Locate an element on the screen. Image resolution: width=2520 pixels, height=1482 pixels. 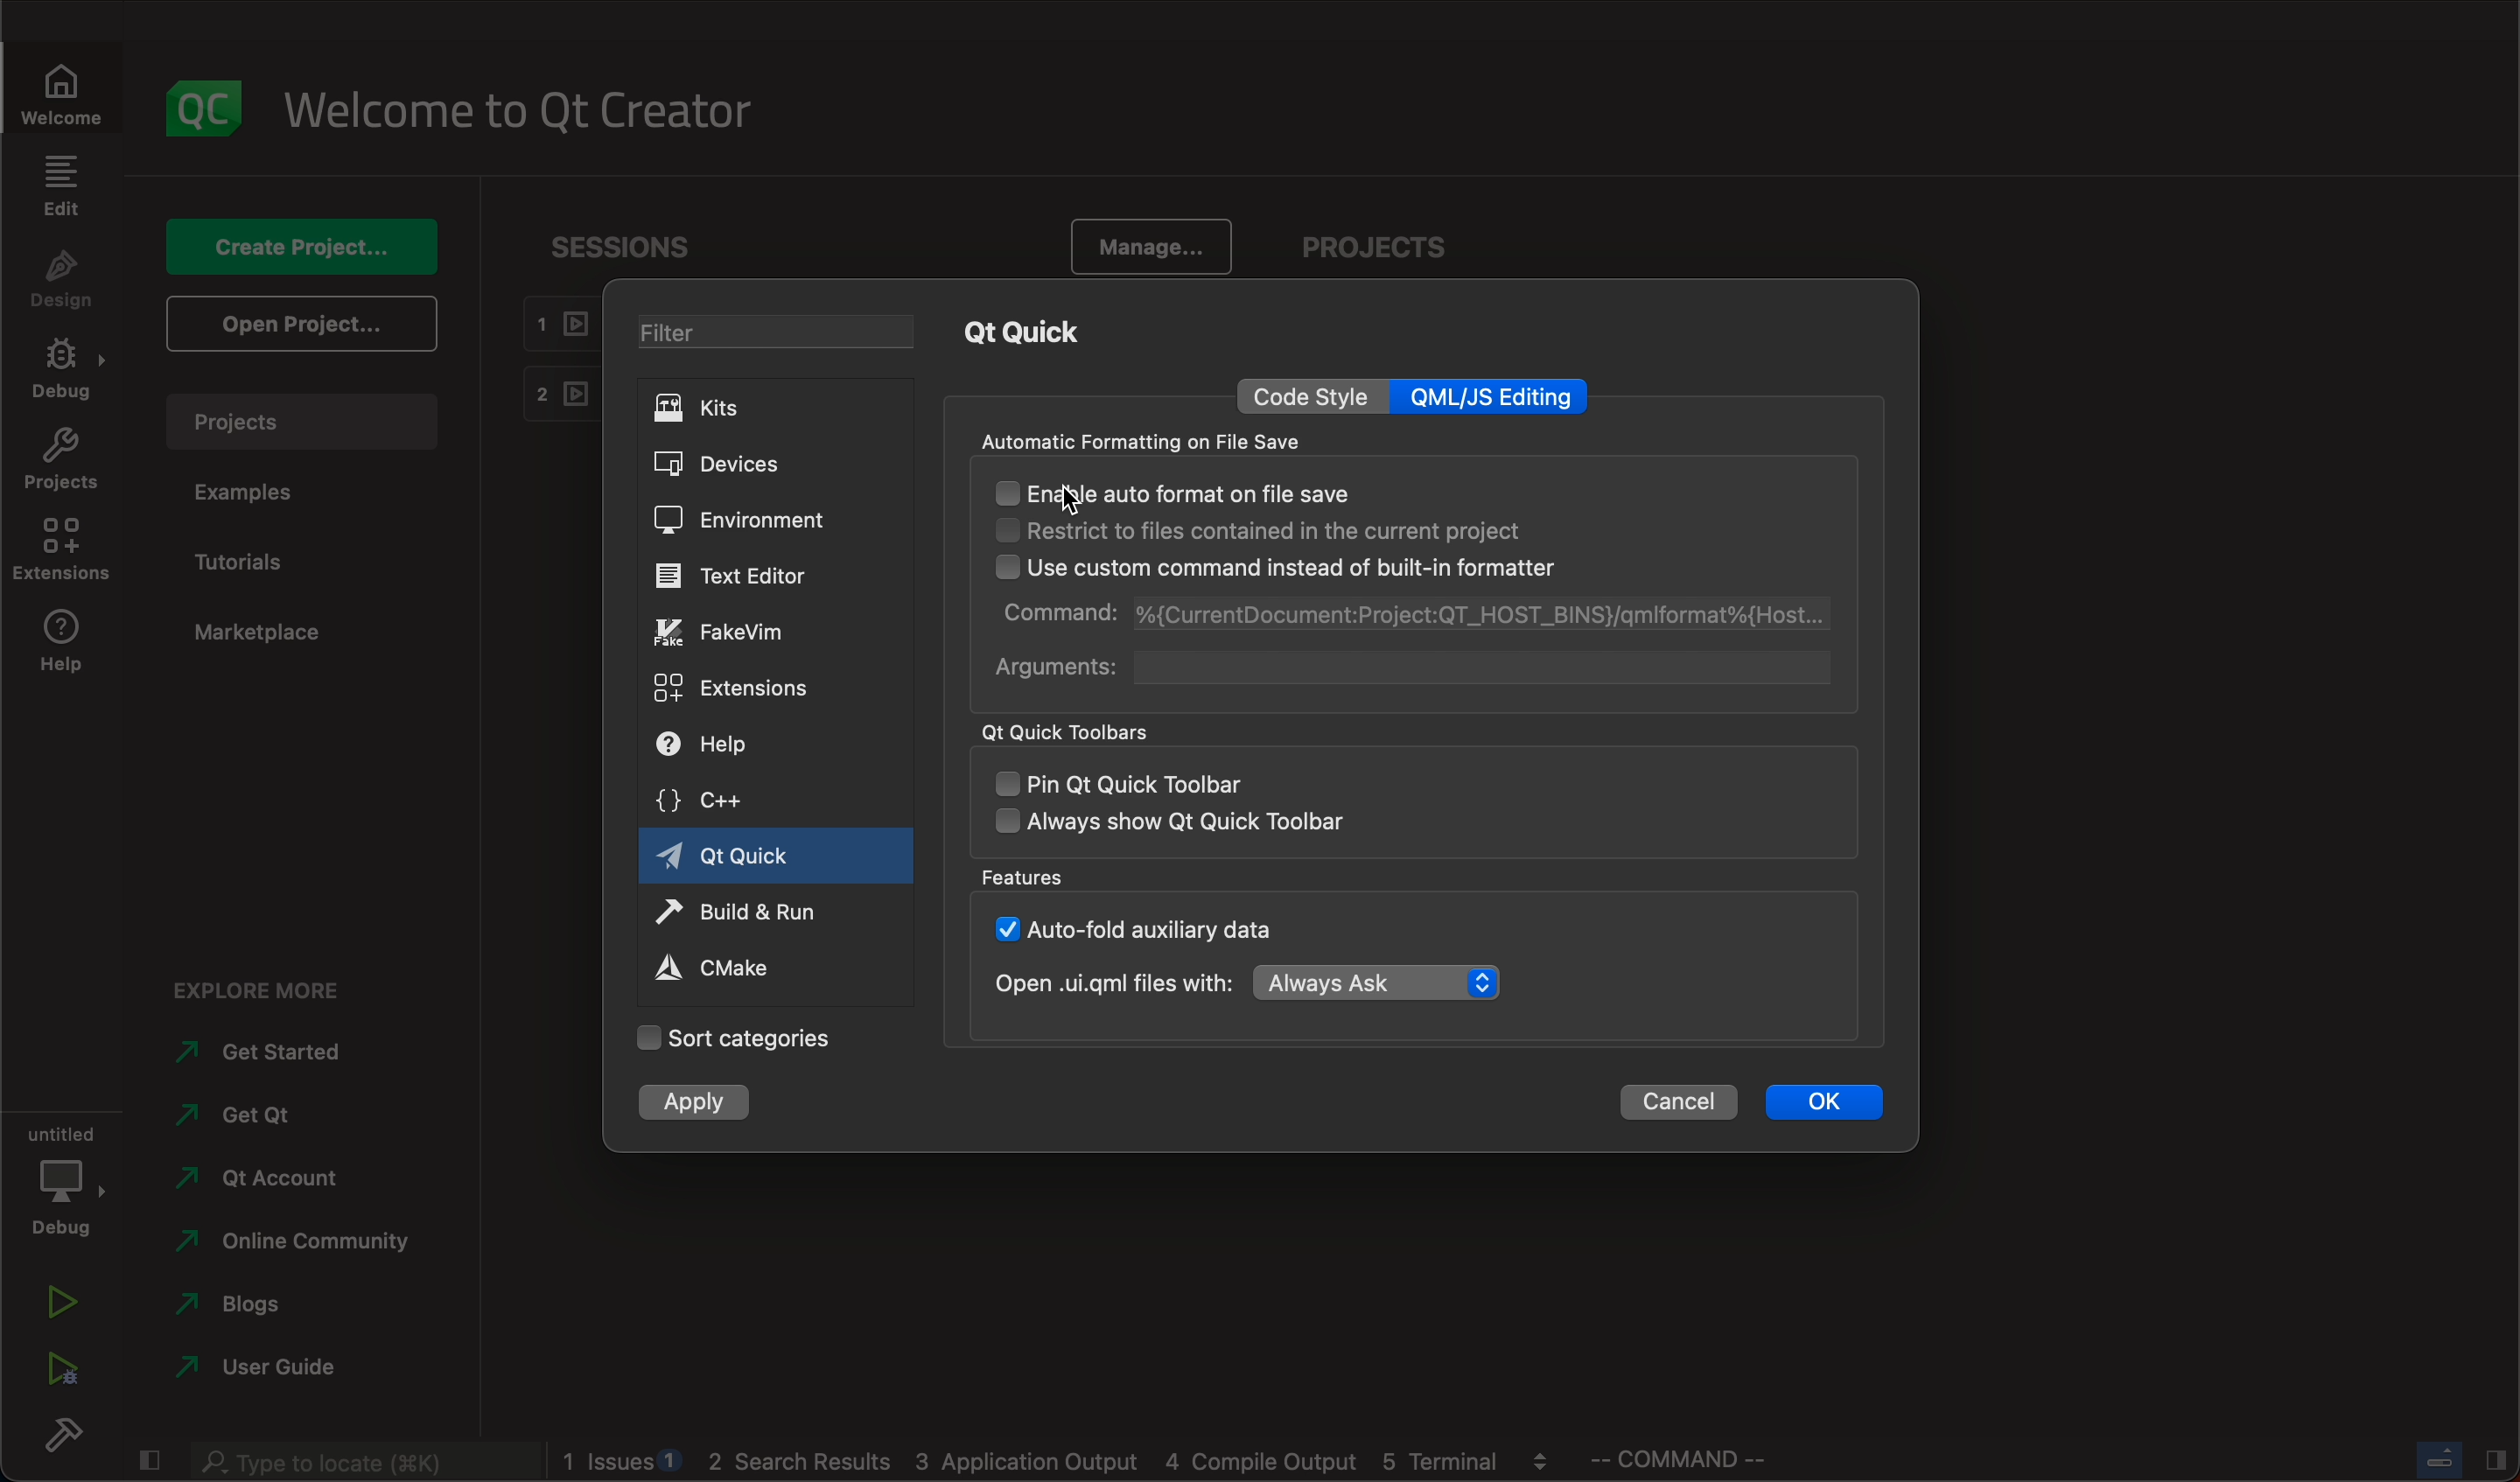
help is located at coordinates (721, 744).